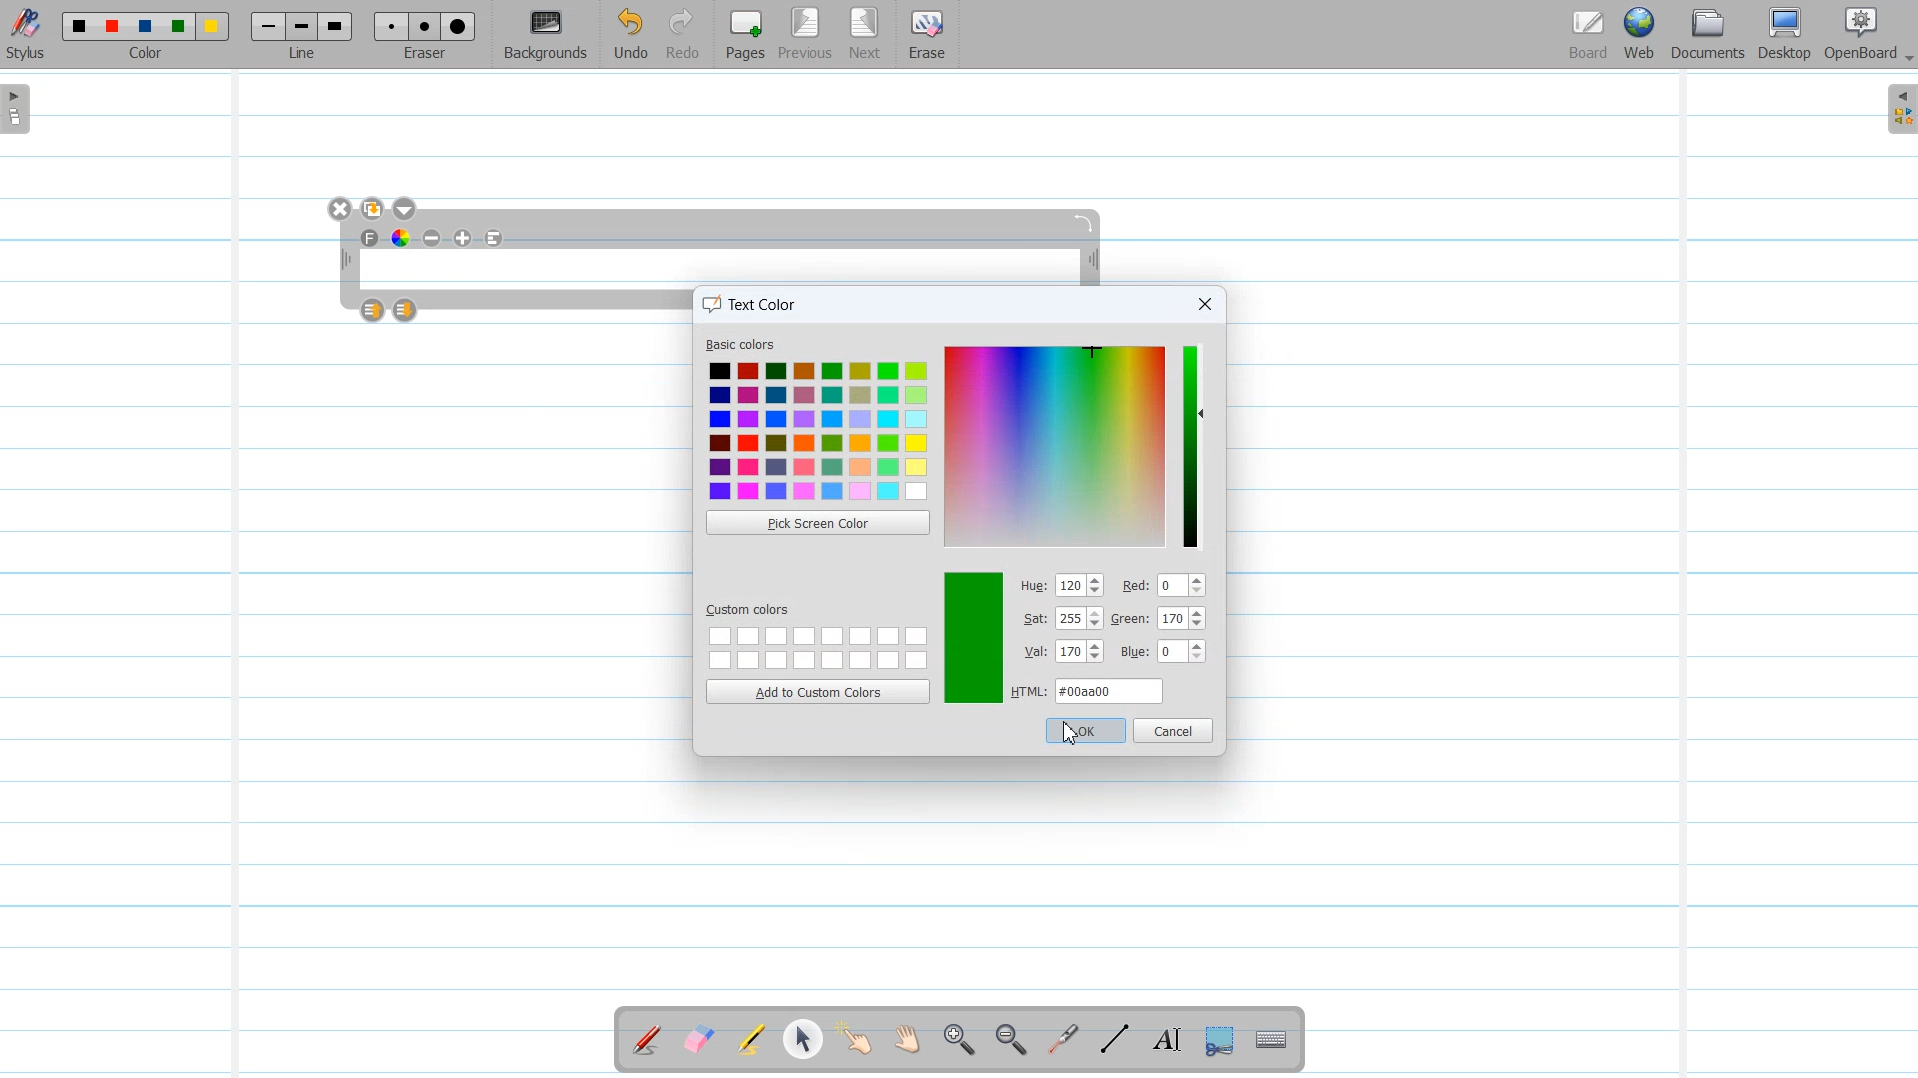 Image resolution: width=1918 pixels, height=1078 pixels. What do you see at coordinates (630, 35) in the screenshot?
I see `Undo` at bounding box center [630, 35].